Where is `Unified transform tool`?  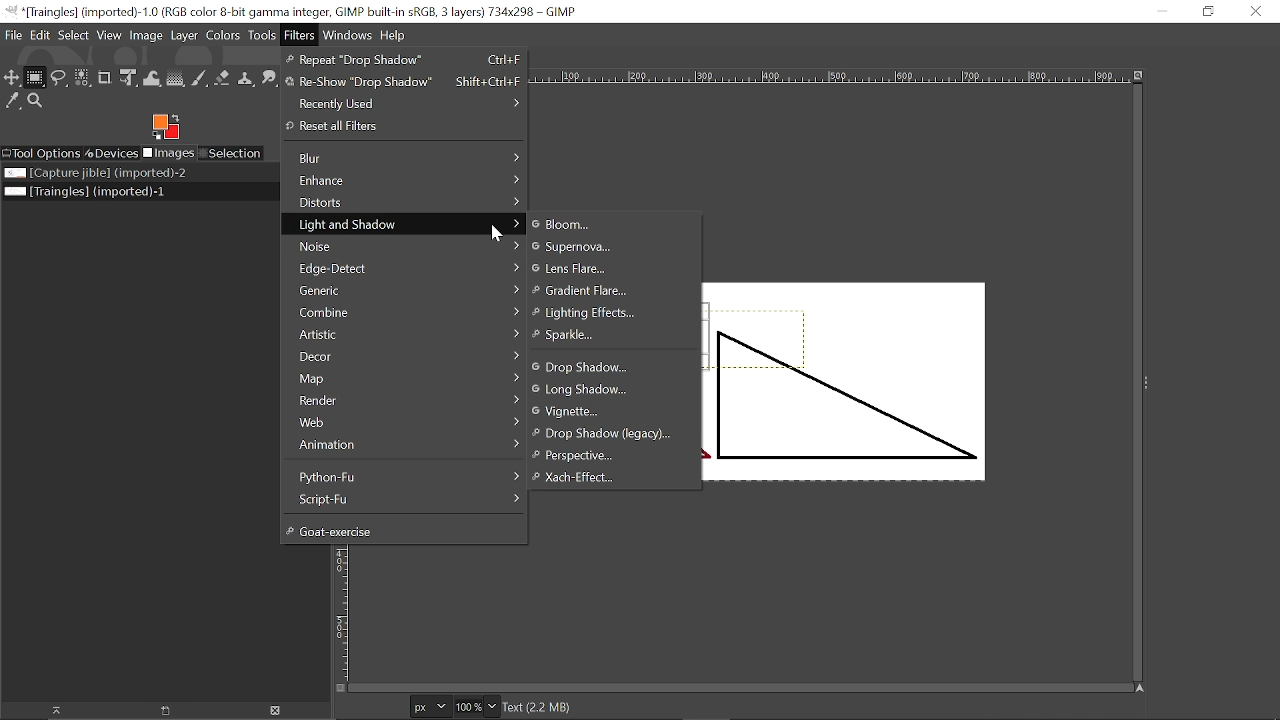 Unified transform tool is located at coordinates (128, 77).